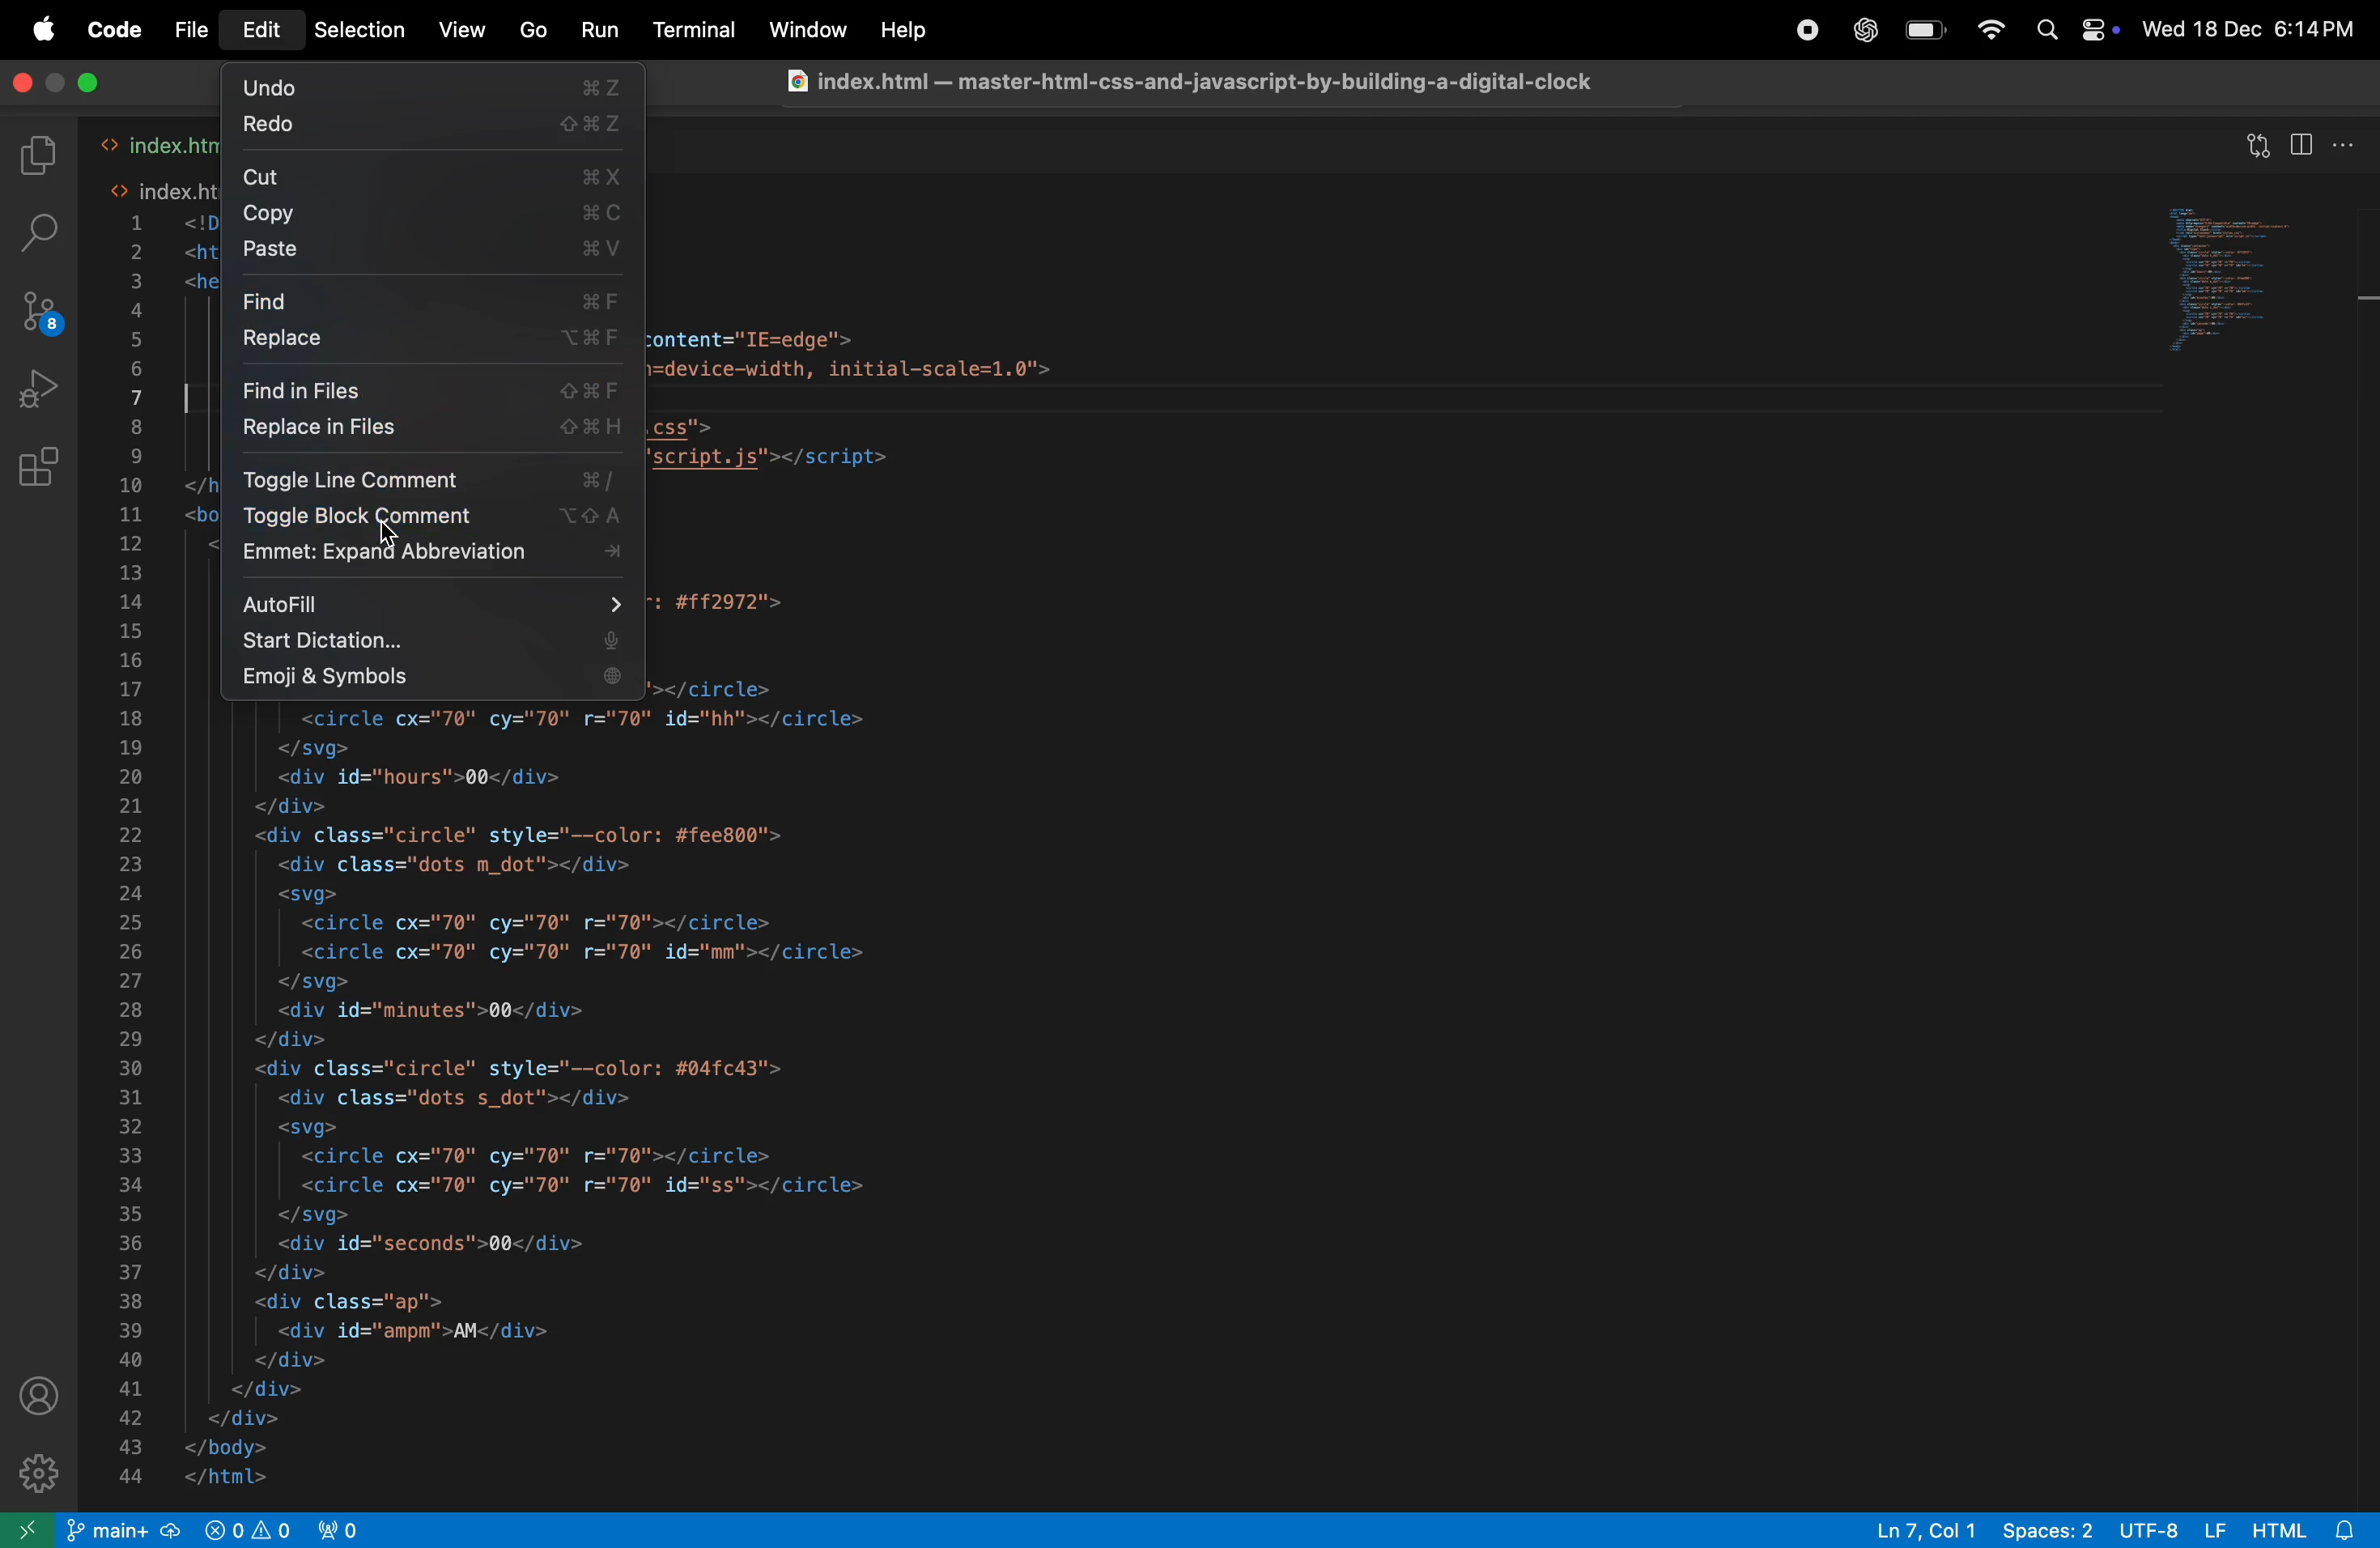  Describe the element at coordinates (902, 32) in the screenshot. I see `help` at that location.